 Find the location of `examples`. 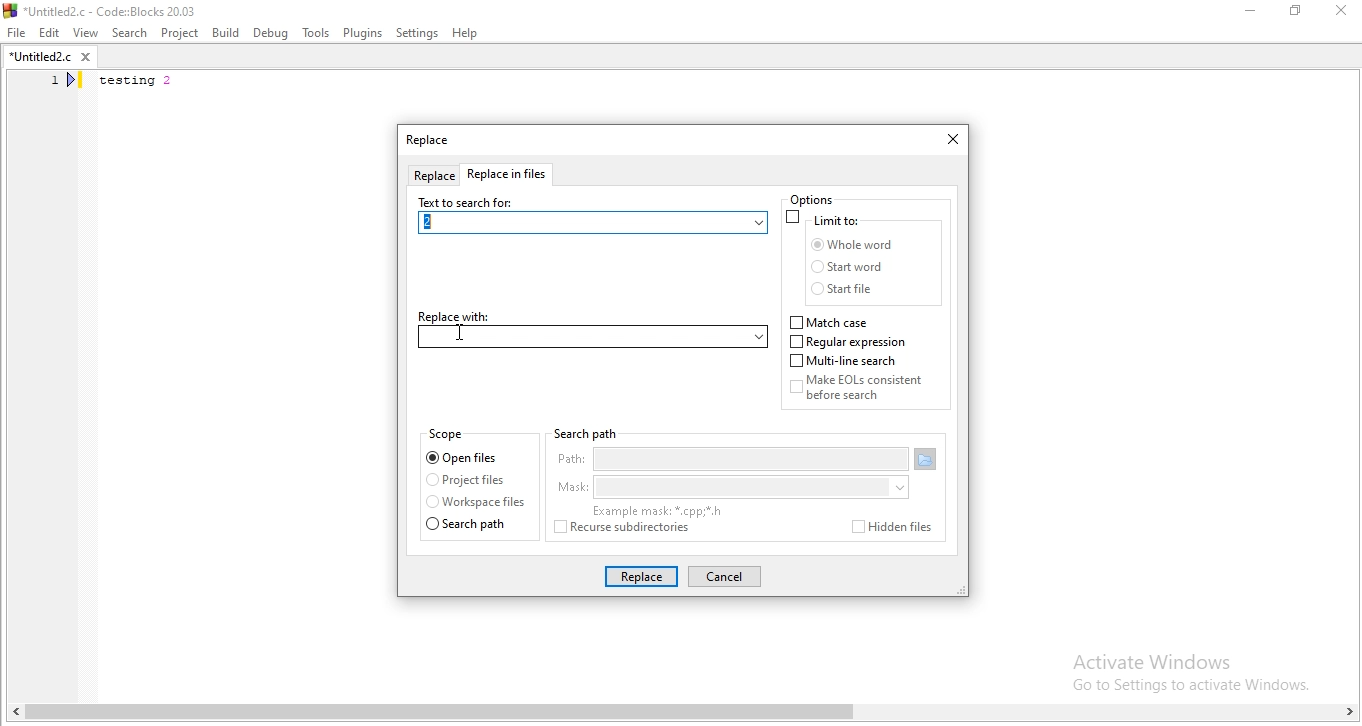

examples is located at coordinates (656, 511).